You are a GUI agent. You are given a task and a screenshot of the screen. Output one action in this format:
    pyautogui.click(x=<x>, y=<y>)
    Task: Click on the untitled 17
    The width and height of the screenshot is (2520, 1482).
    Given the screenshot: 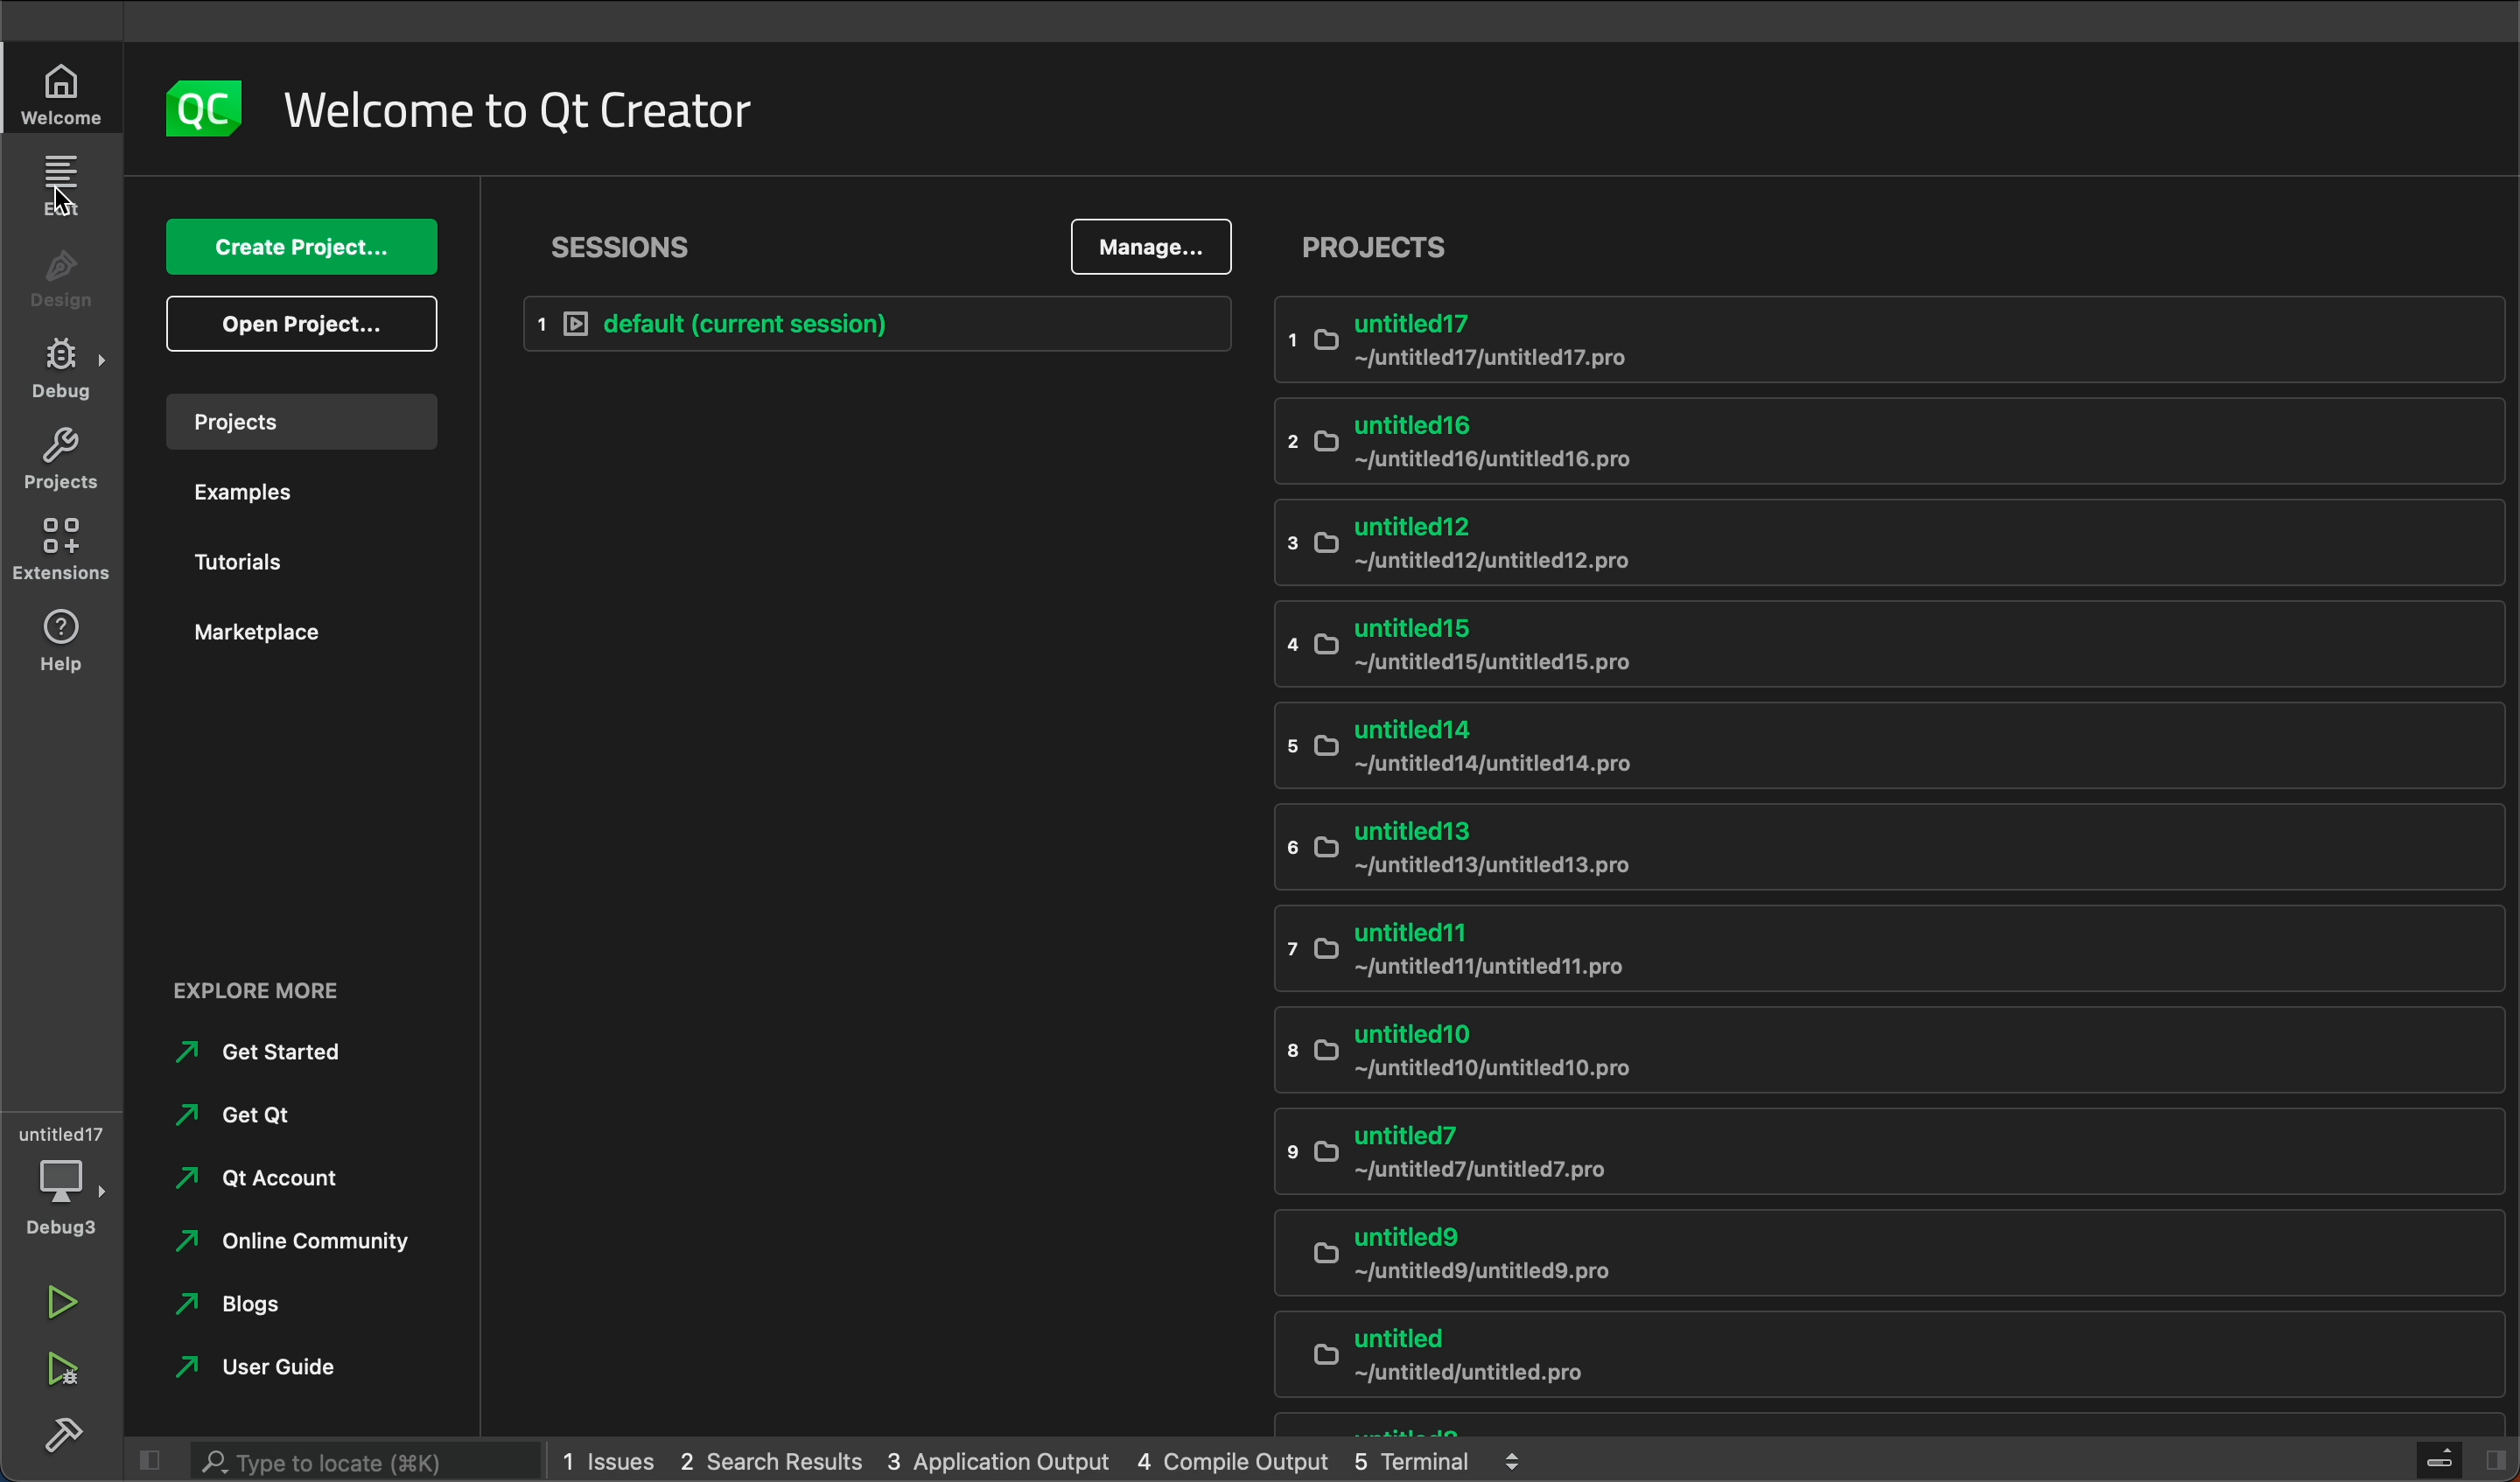 What is the action you would take?
    pyautogui.click(x=1889, y=335)
    